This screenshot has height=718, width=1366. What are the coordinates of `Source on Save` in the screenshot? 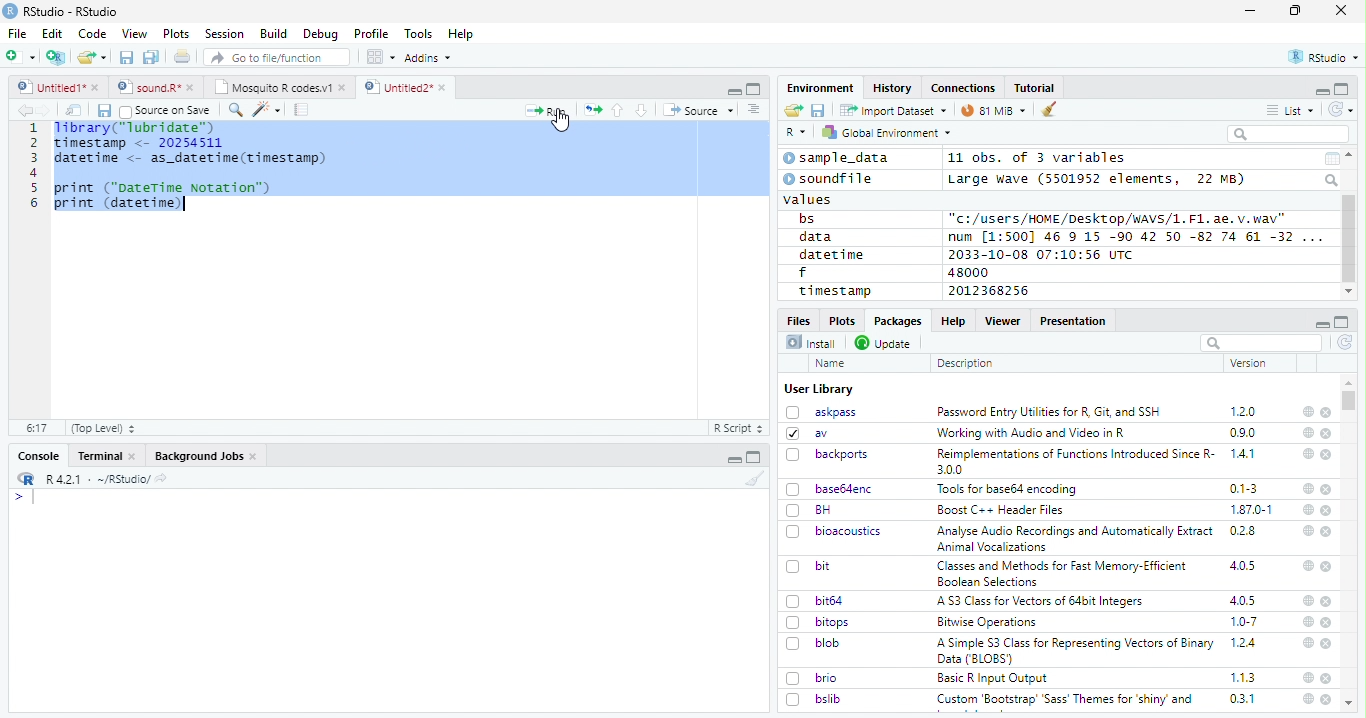 It's located at (164, 110).